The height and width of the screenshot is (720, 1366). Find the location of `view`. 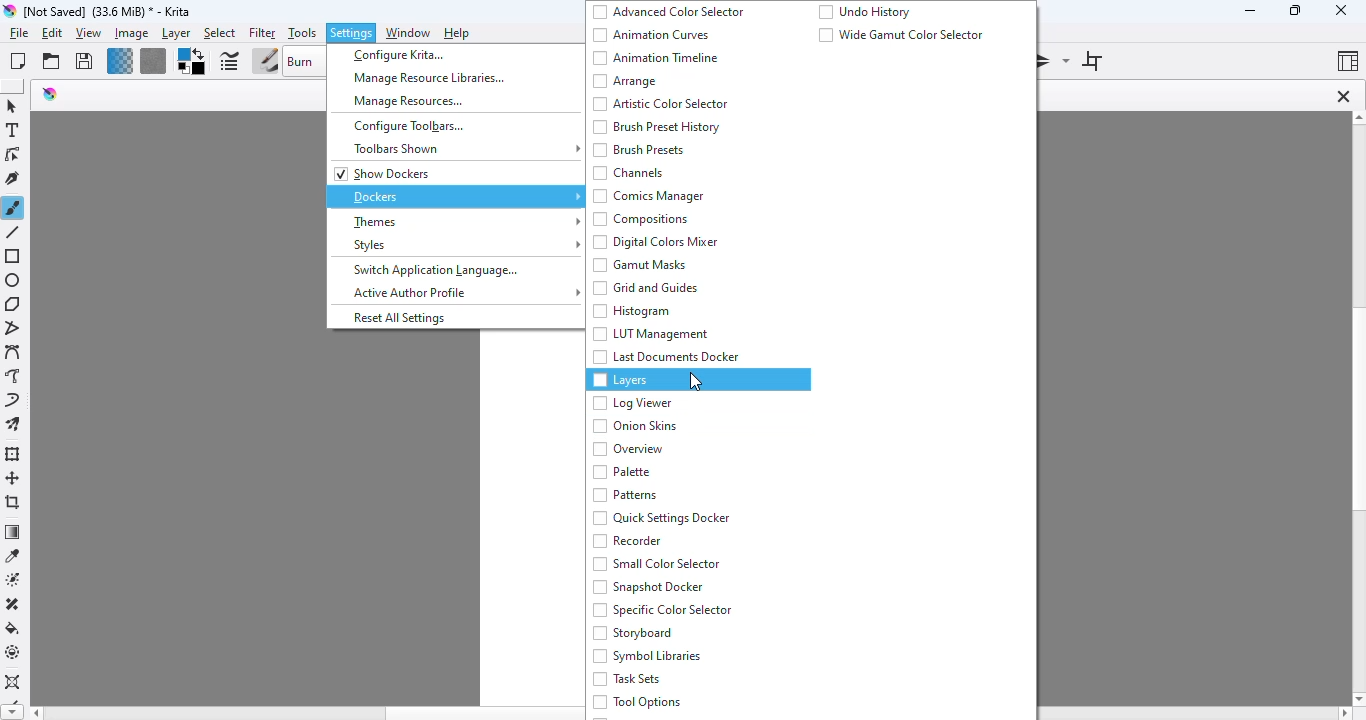

view is located at coordinates (88, 34).